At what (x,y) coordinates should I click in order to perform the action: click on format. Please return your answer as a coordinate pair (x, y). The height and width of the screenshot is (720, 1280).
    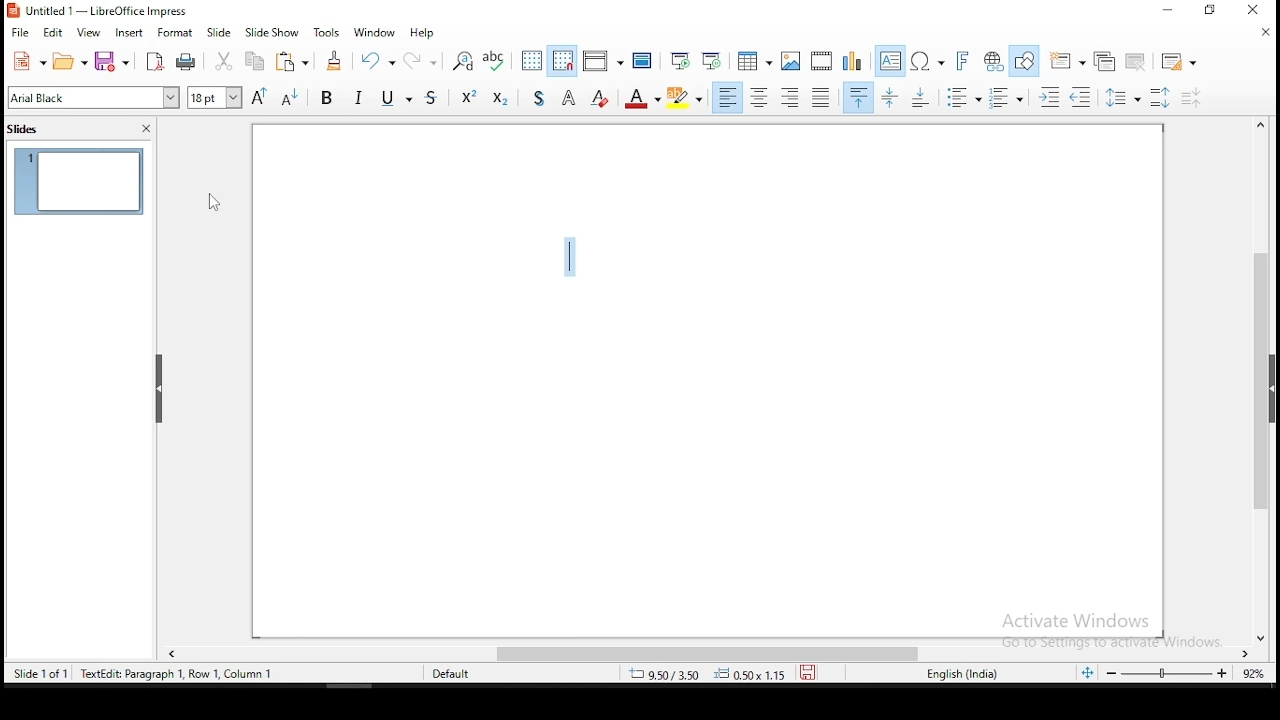
    Looking at the image, I should click on (176, 32).